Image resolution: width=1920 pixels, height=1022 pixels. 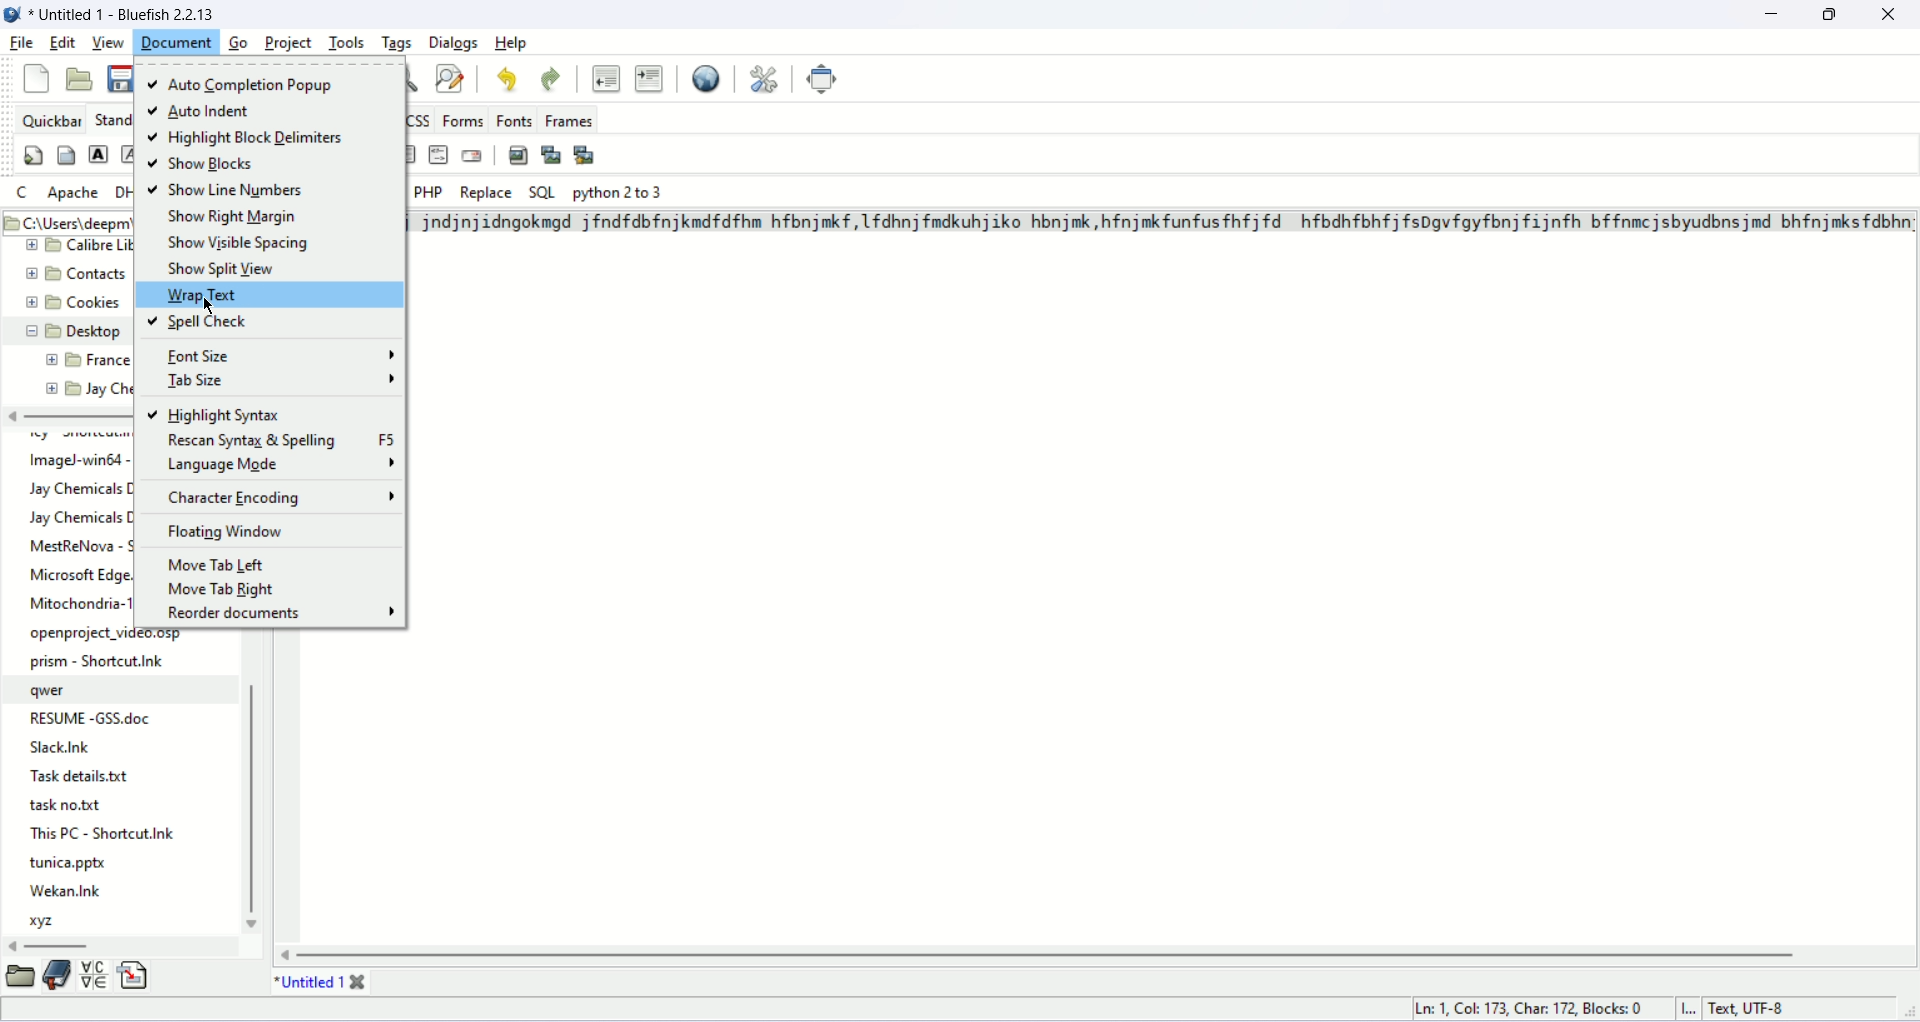 What do you see at coordinates (708, 77) in the screenshot?
I see `preview in browser` at bounding box center [708, 77].